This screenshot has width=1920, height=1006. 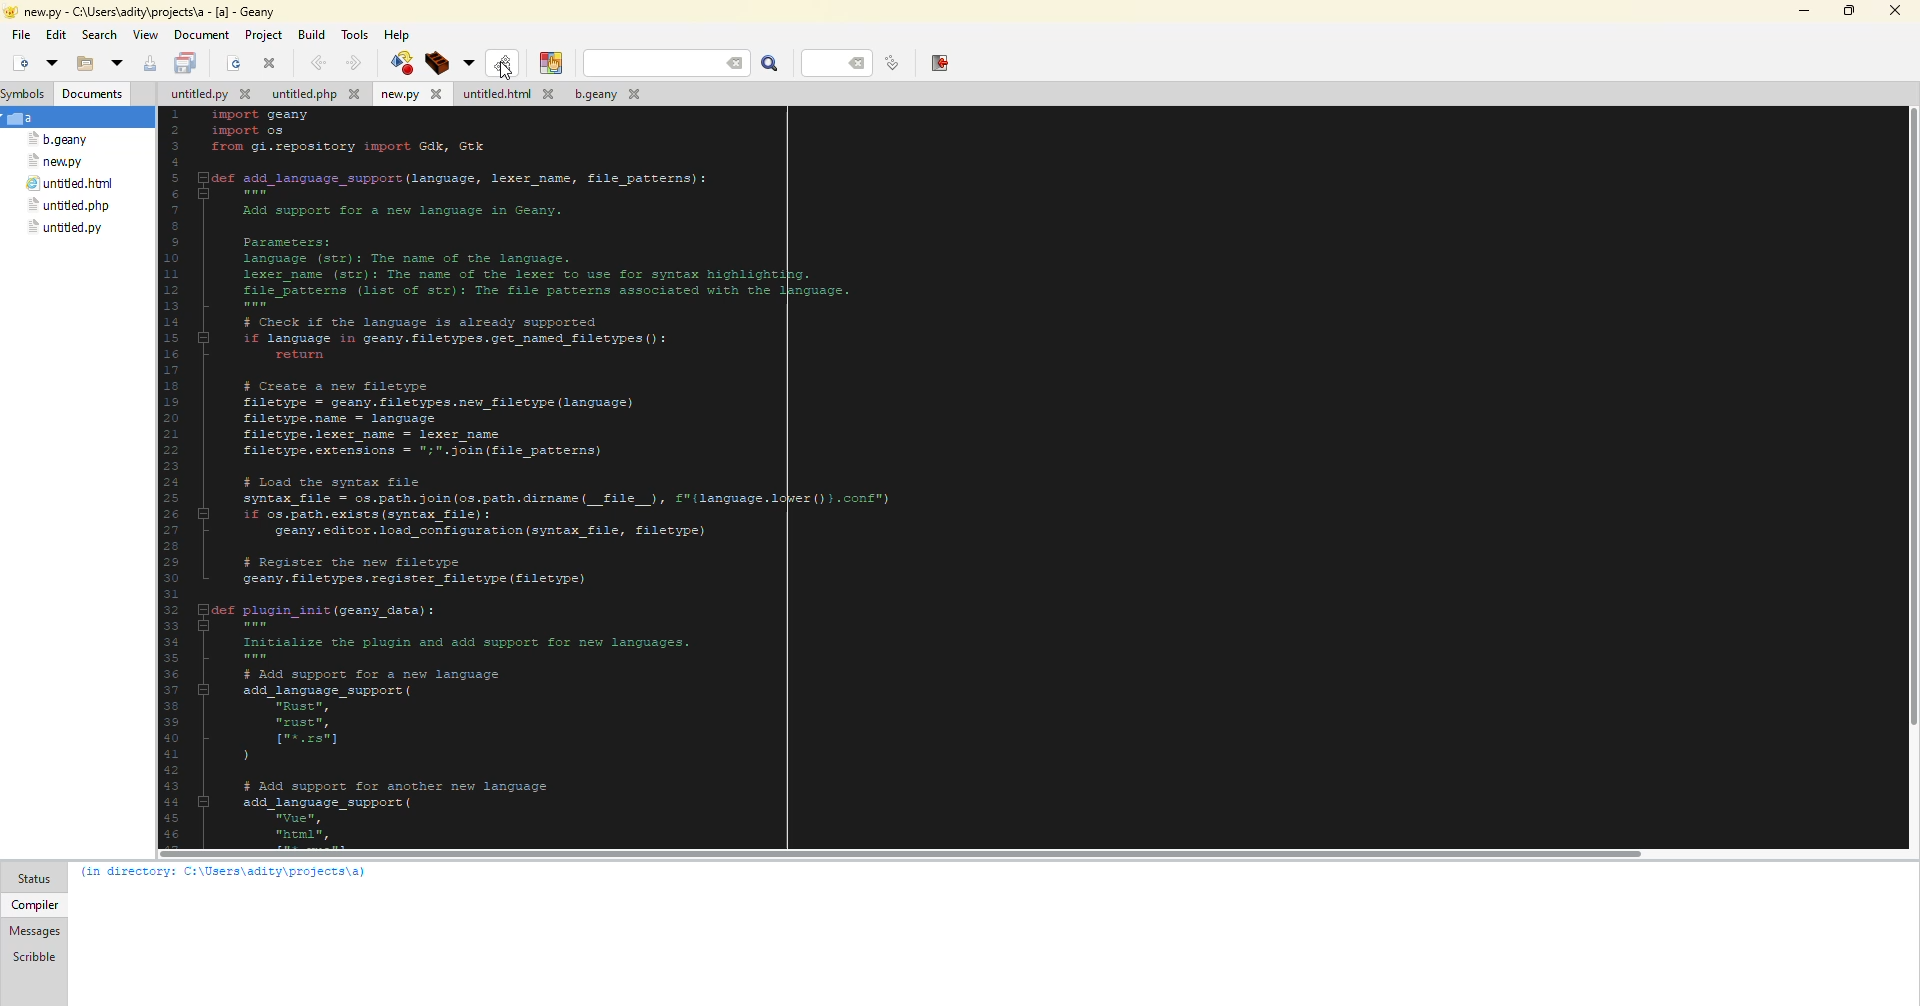 What do you see at coordinates (32, 956) in the screenshot?
I see `scribble` at bounding box center [32, 956].